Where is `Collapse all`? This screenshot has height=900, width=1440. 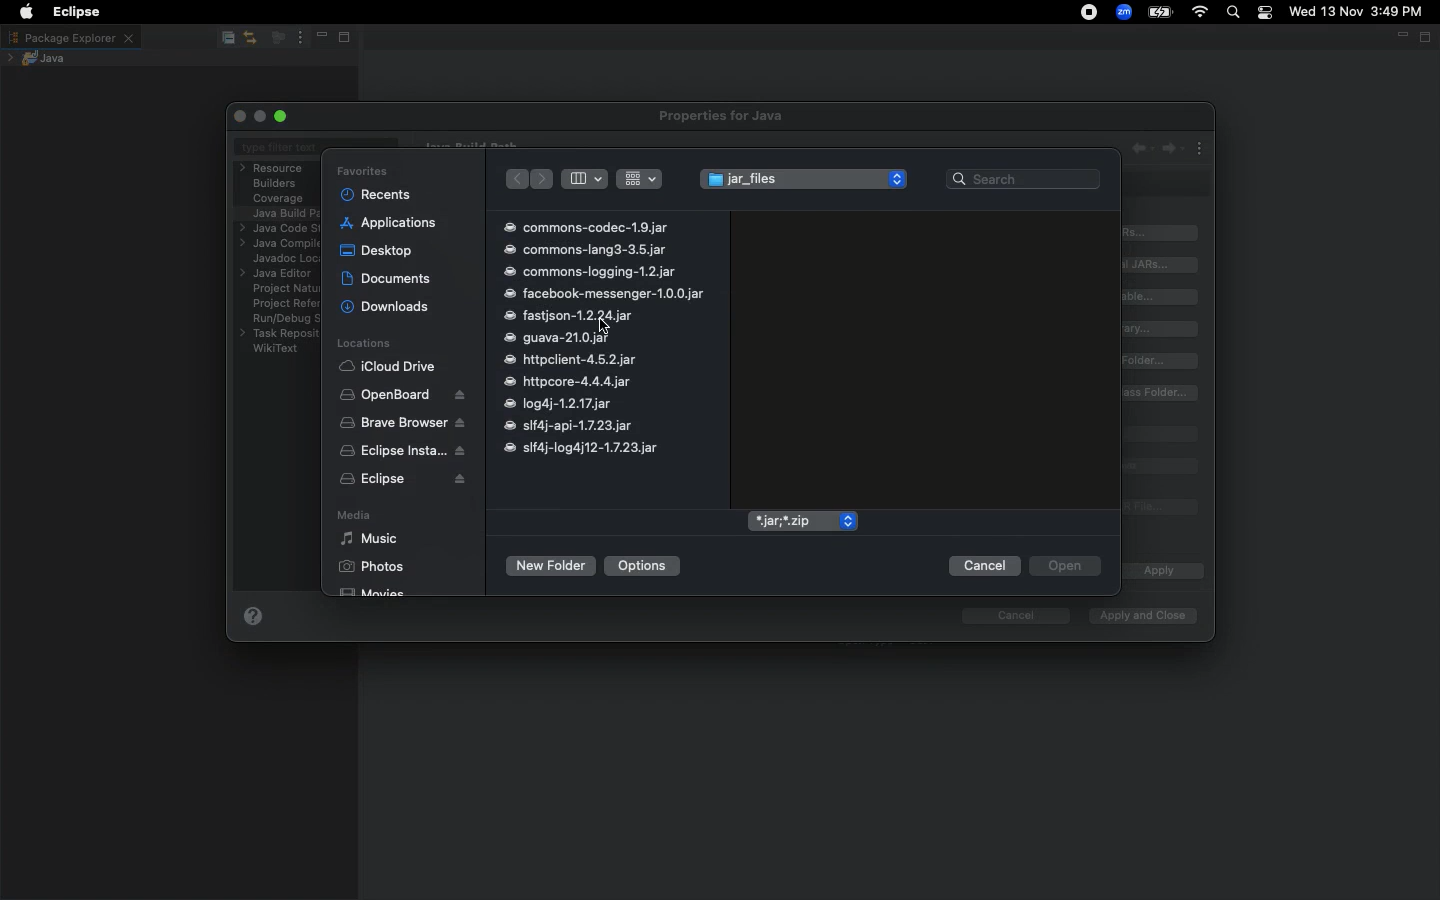 Collapse all is located at coordinates (226, 39).